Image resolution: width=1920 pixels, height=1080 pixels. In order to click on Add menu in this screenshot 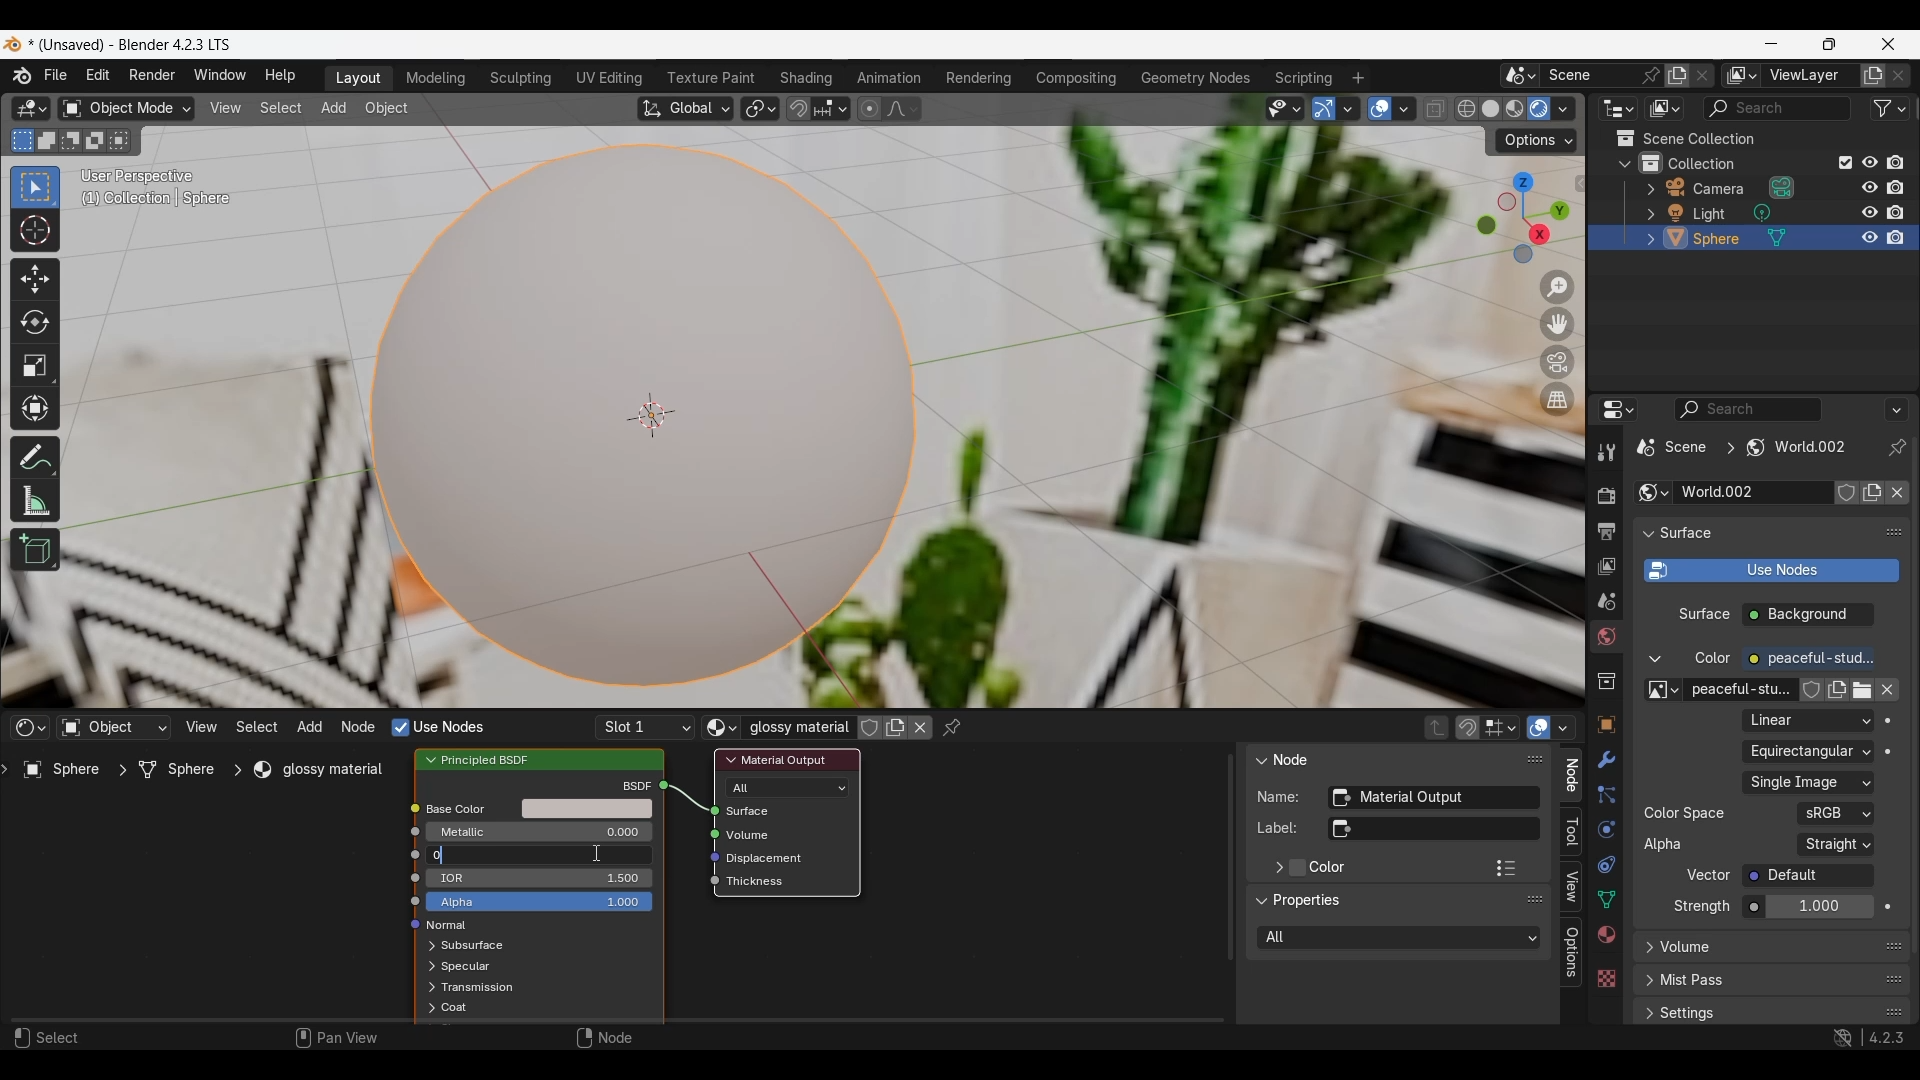, I will do `click(335, 109)`.